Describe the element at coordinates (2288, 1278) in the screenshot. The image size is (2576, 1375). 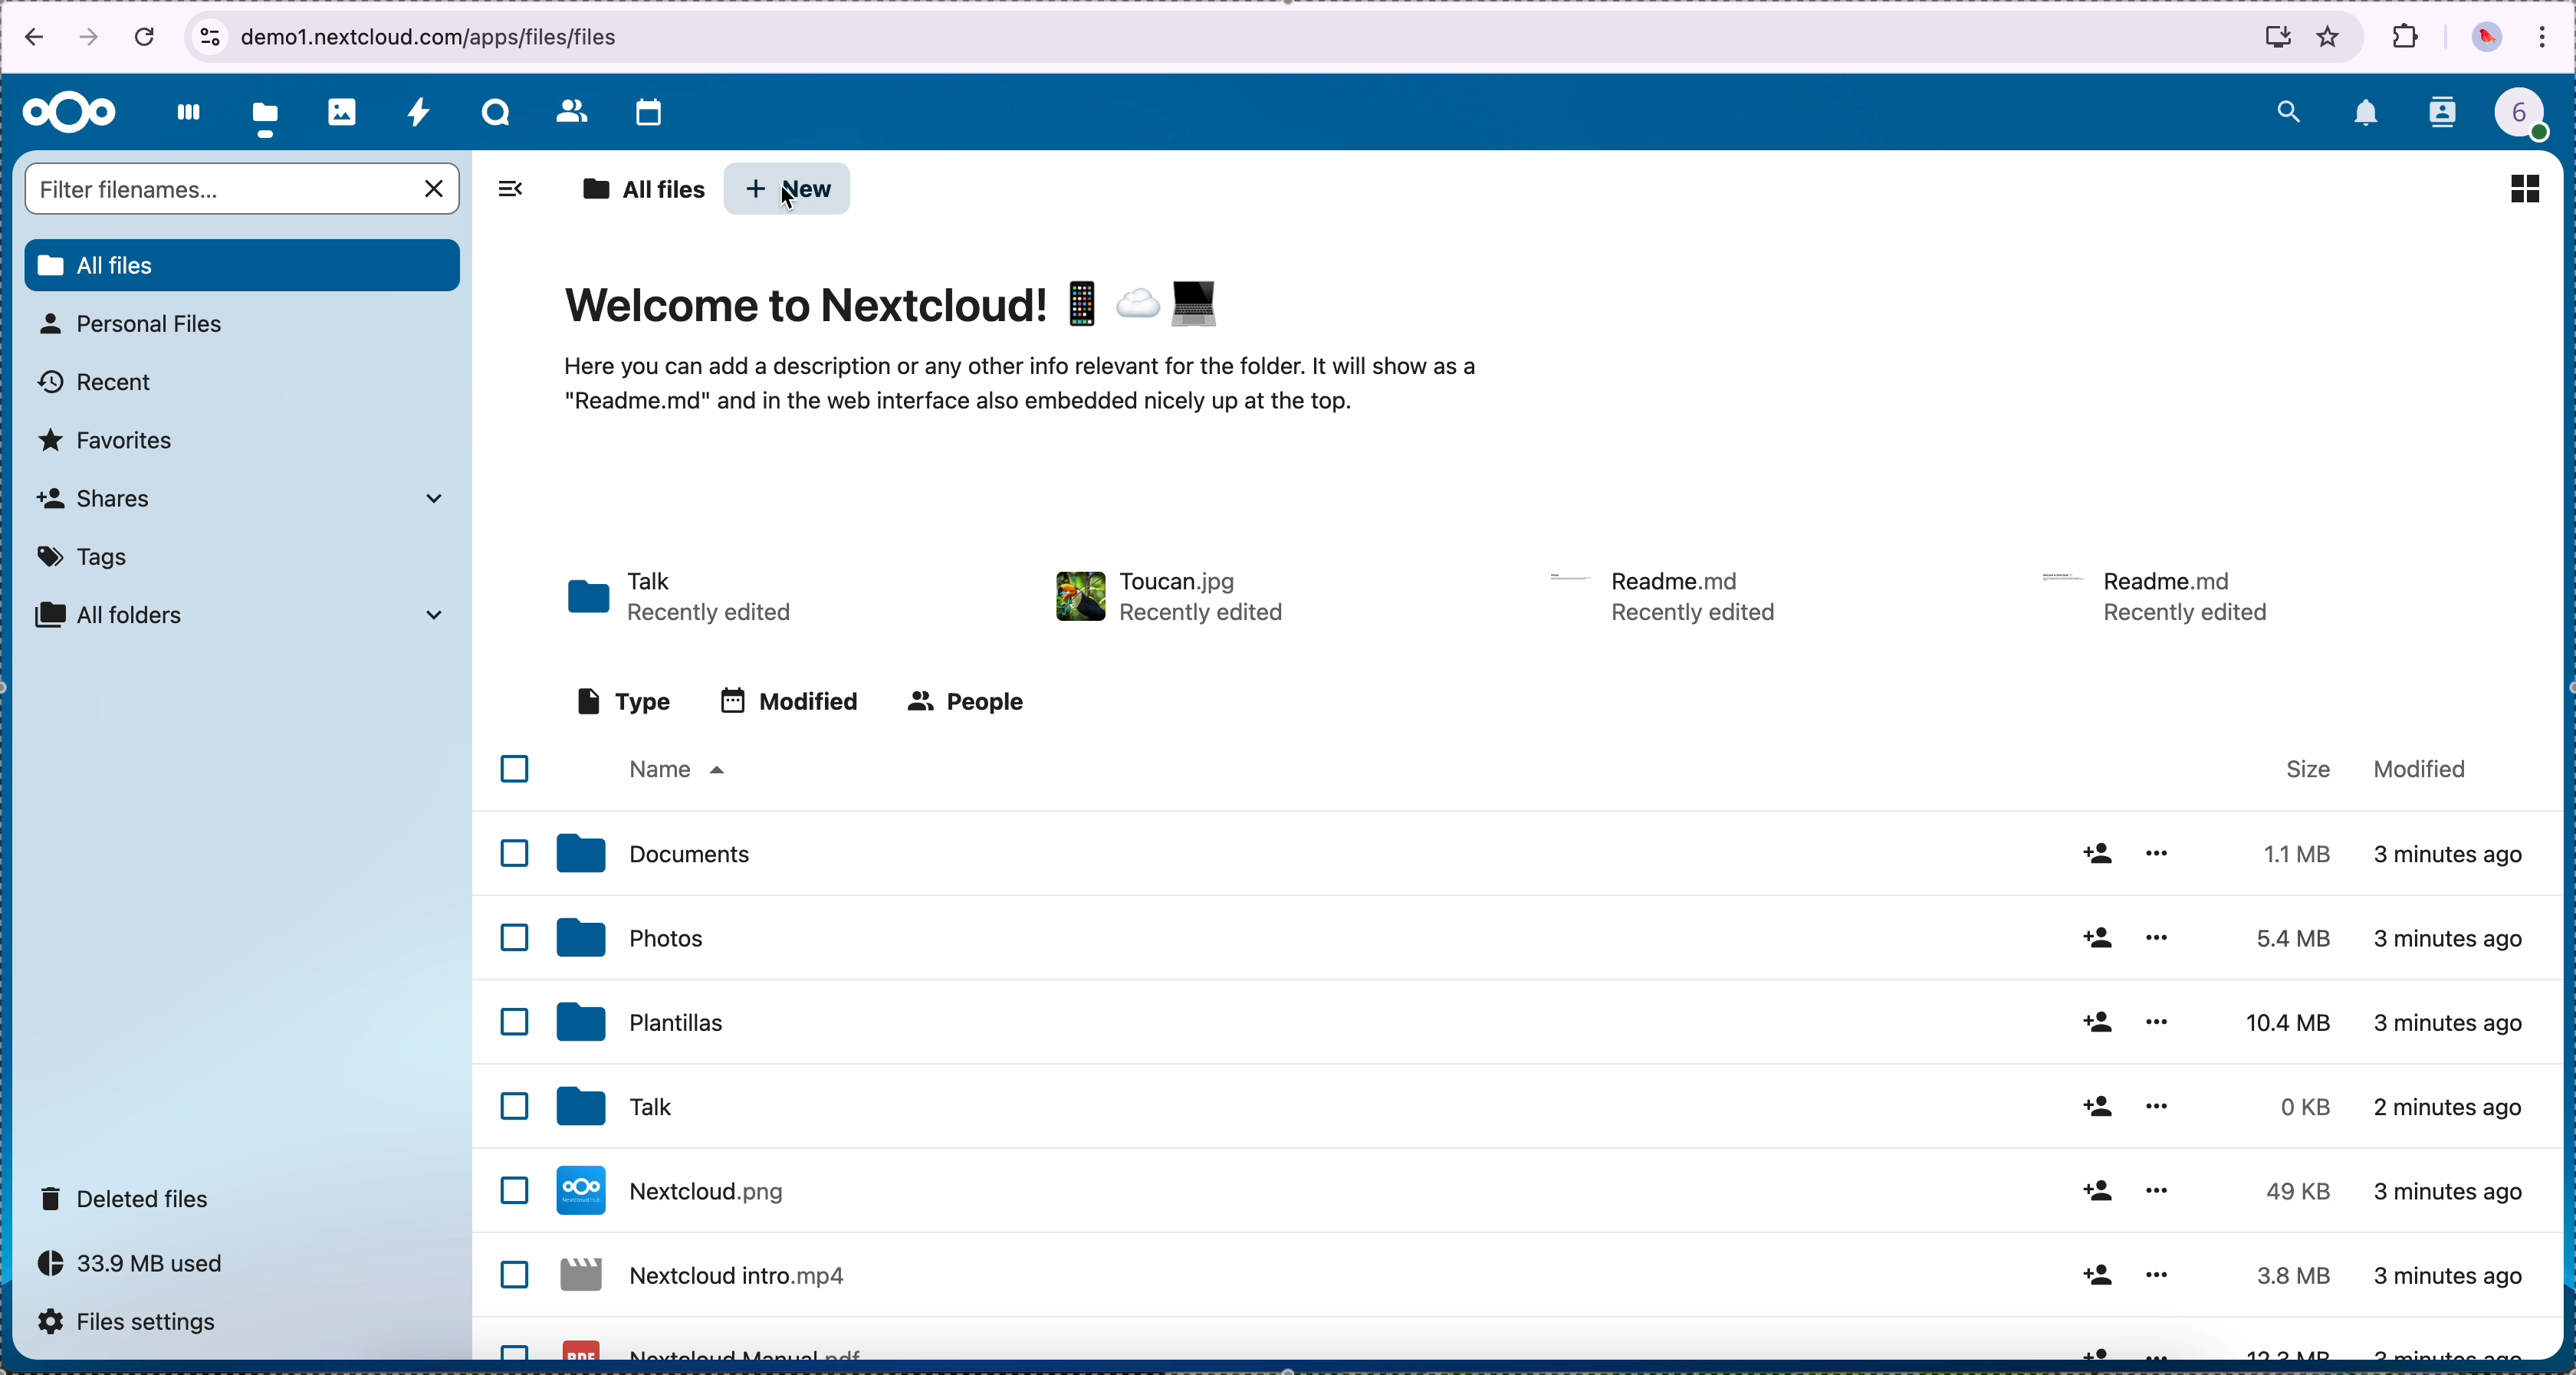
I see `3.8 MB` at that location.